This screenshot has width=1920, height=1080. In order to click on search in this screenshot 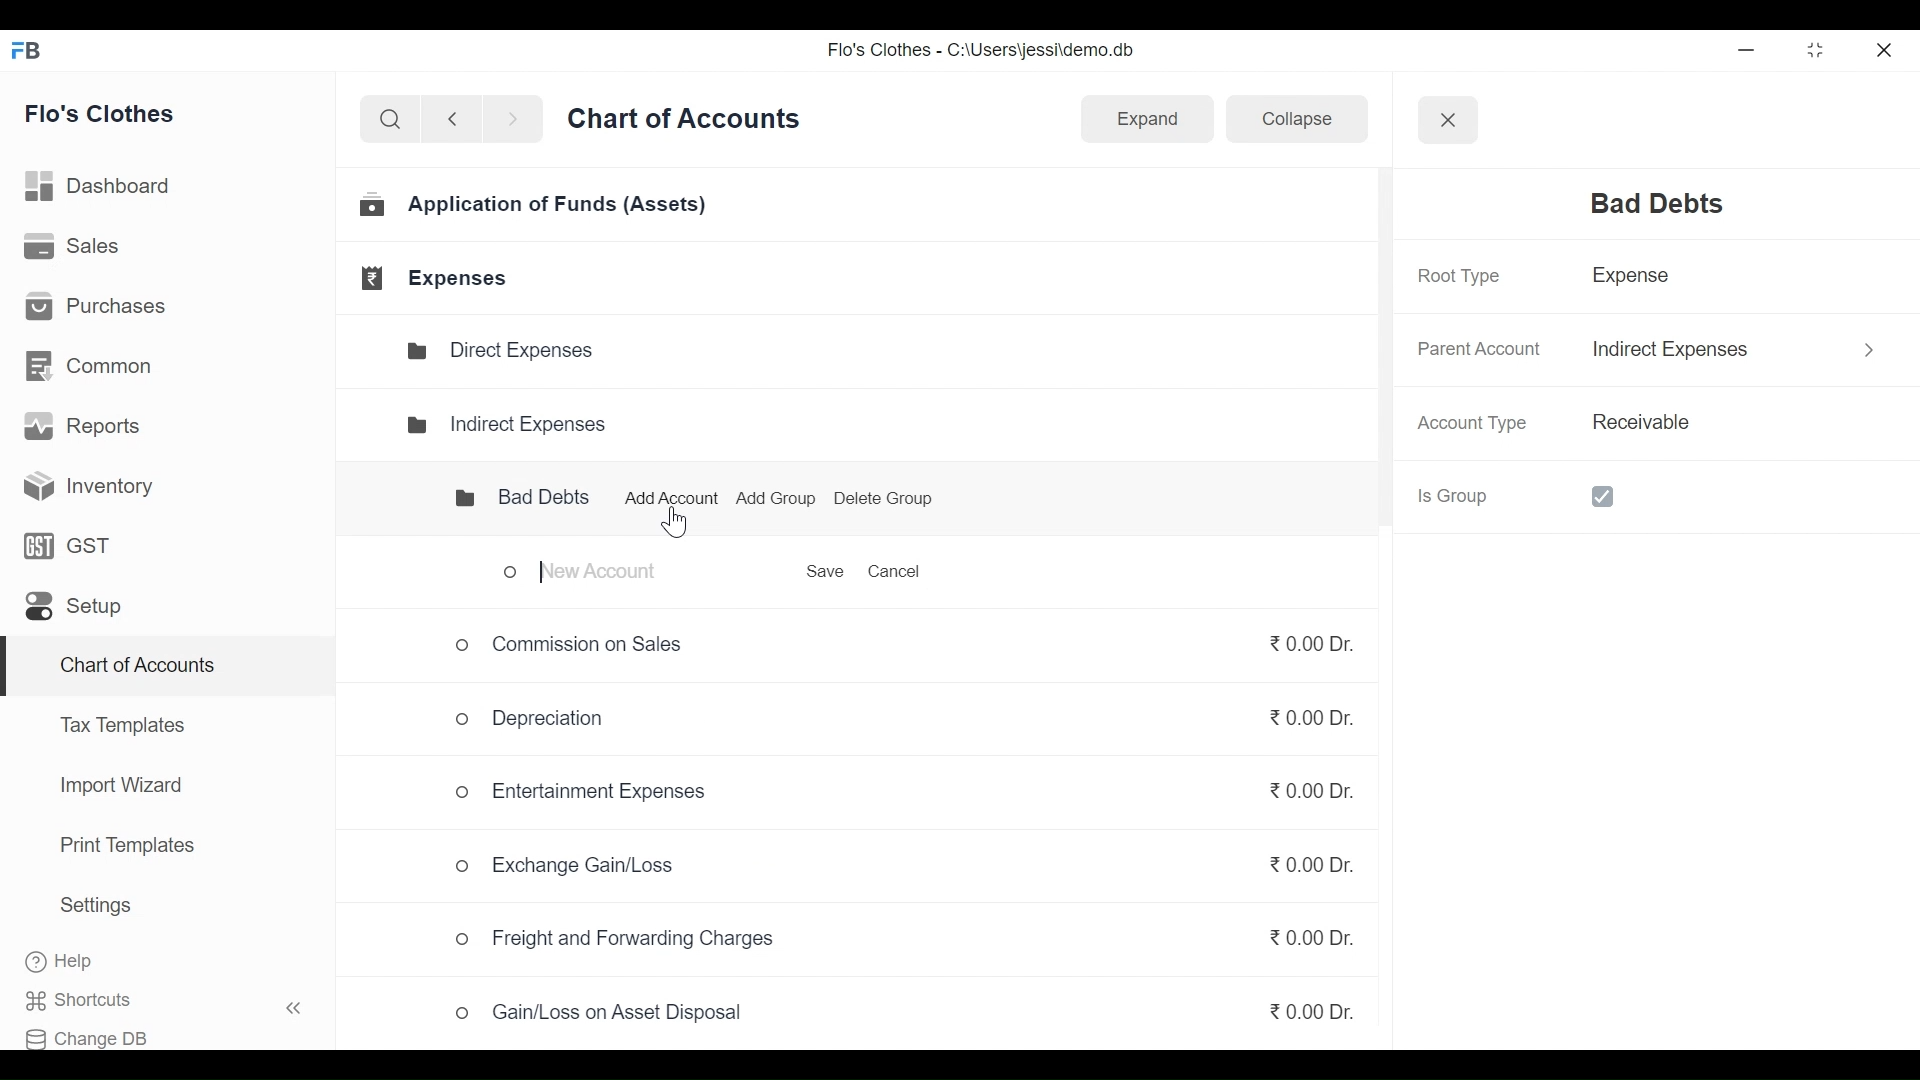, I will do `click(390, 120)`.